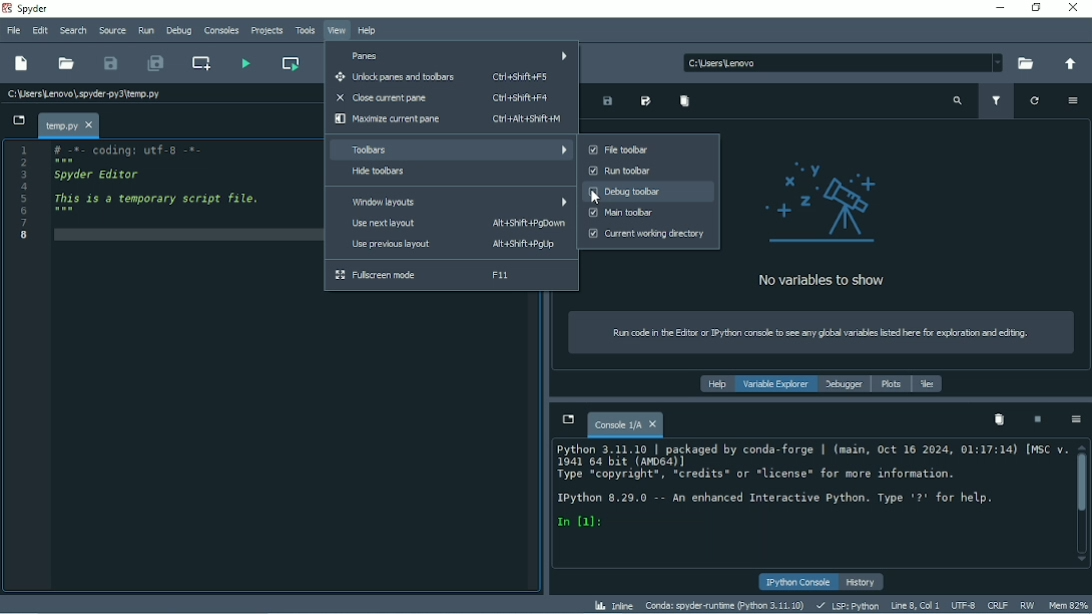  Describe the element at coordinates (158, 198) in the screenshot. I see `This is a temporary script file.` at that location.